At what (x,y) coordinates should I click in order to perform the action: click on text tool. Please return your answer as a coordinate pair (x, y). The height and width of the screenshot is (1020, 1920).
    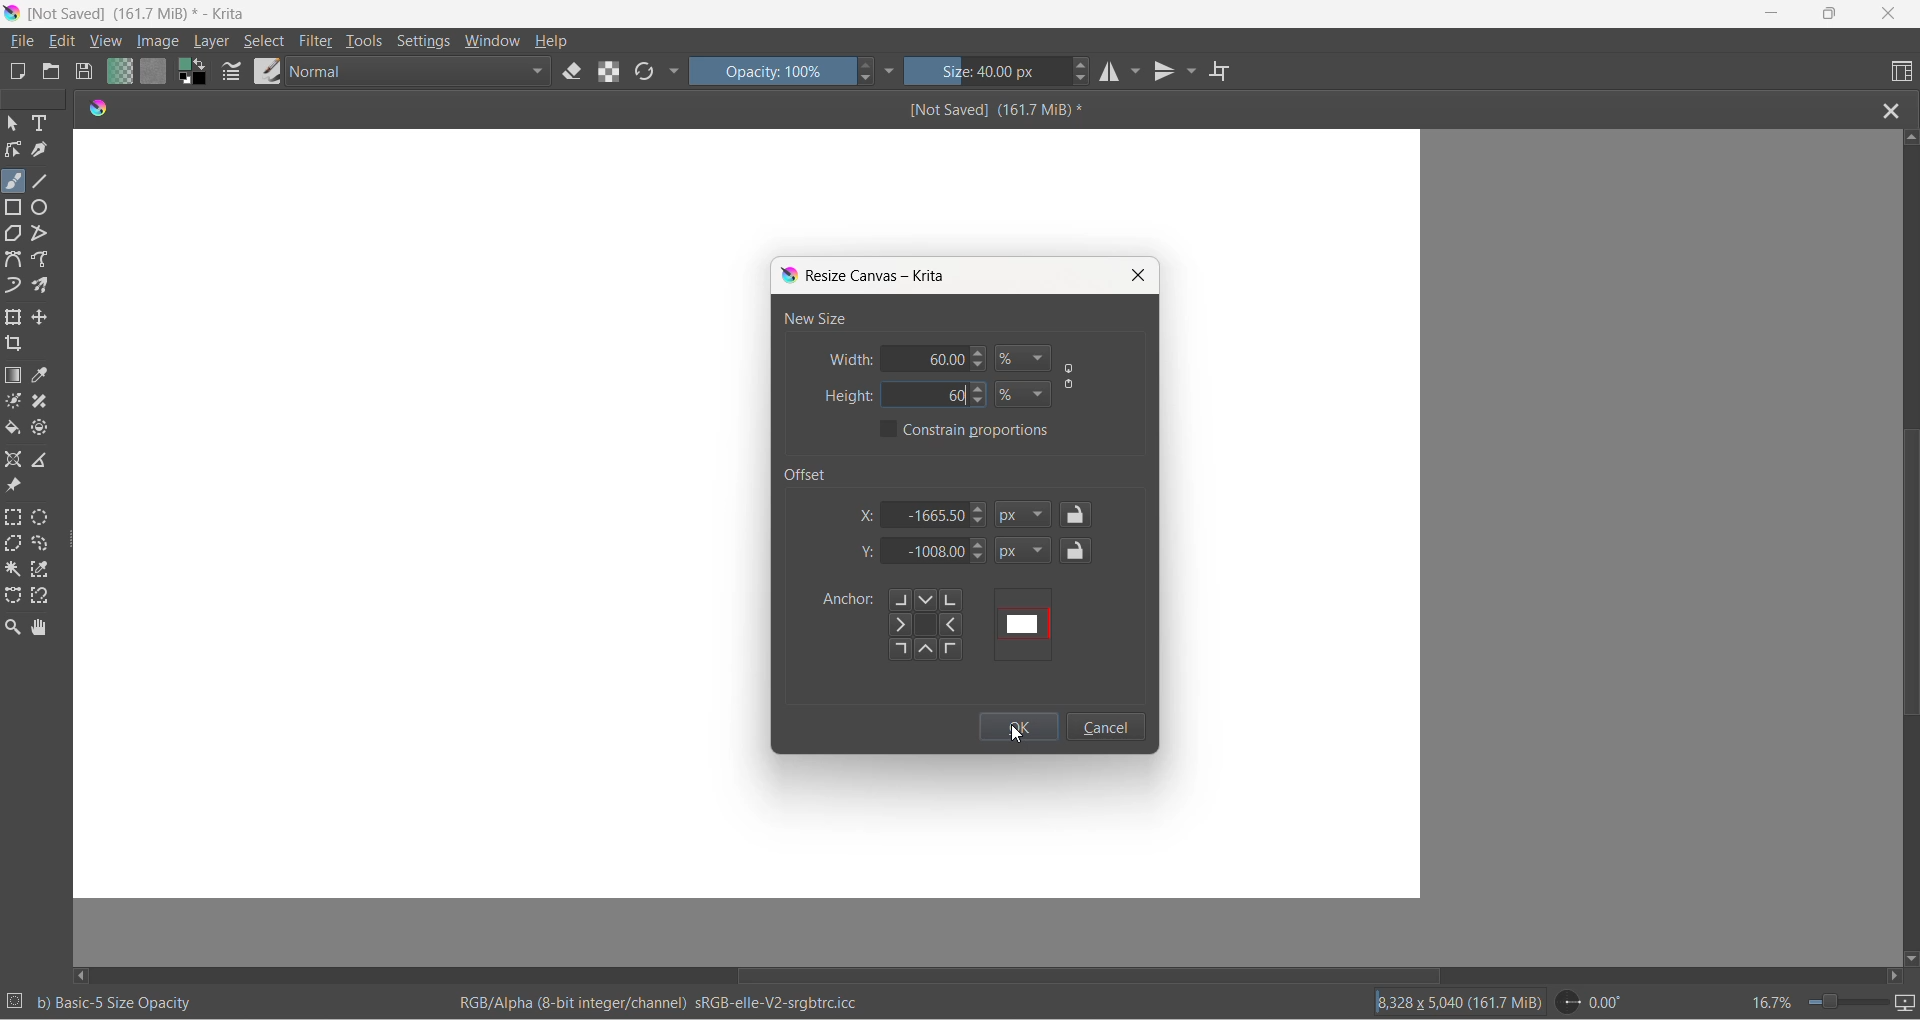
    Looking at the image, I should click on (43, 125).